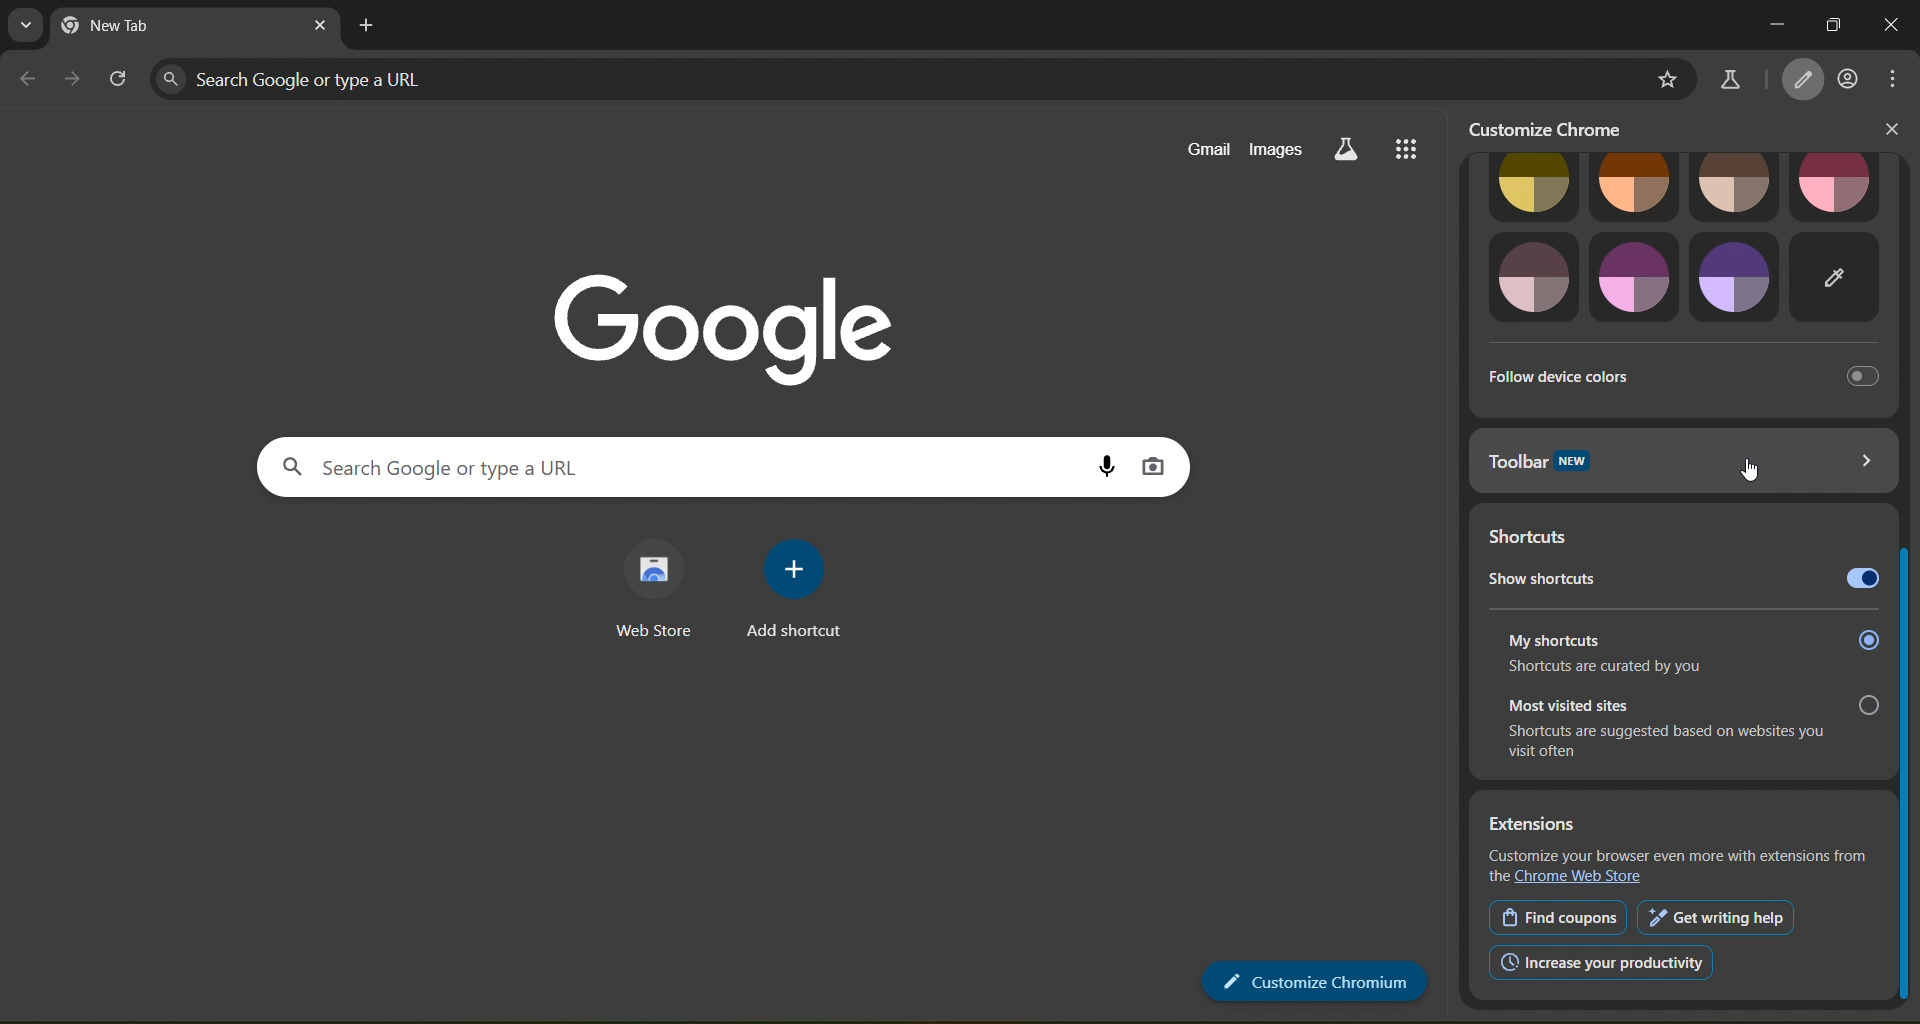 The height and width of the screenshot is (1024, 1920). What do you see at coordinates (1612, 577) in the screenshot?
I see `show shortcuts` at bounding box center [1612, 577].